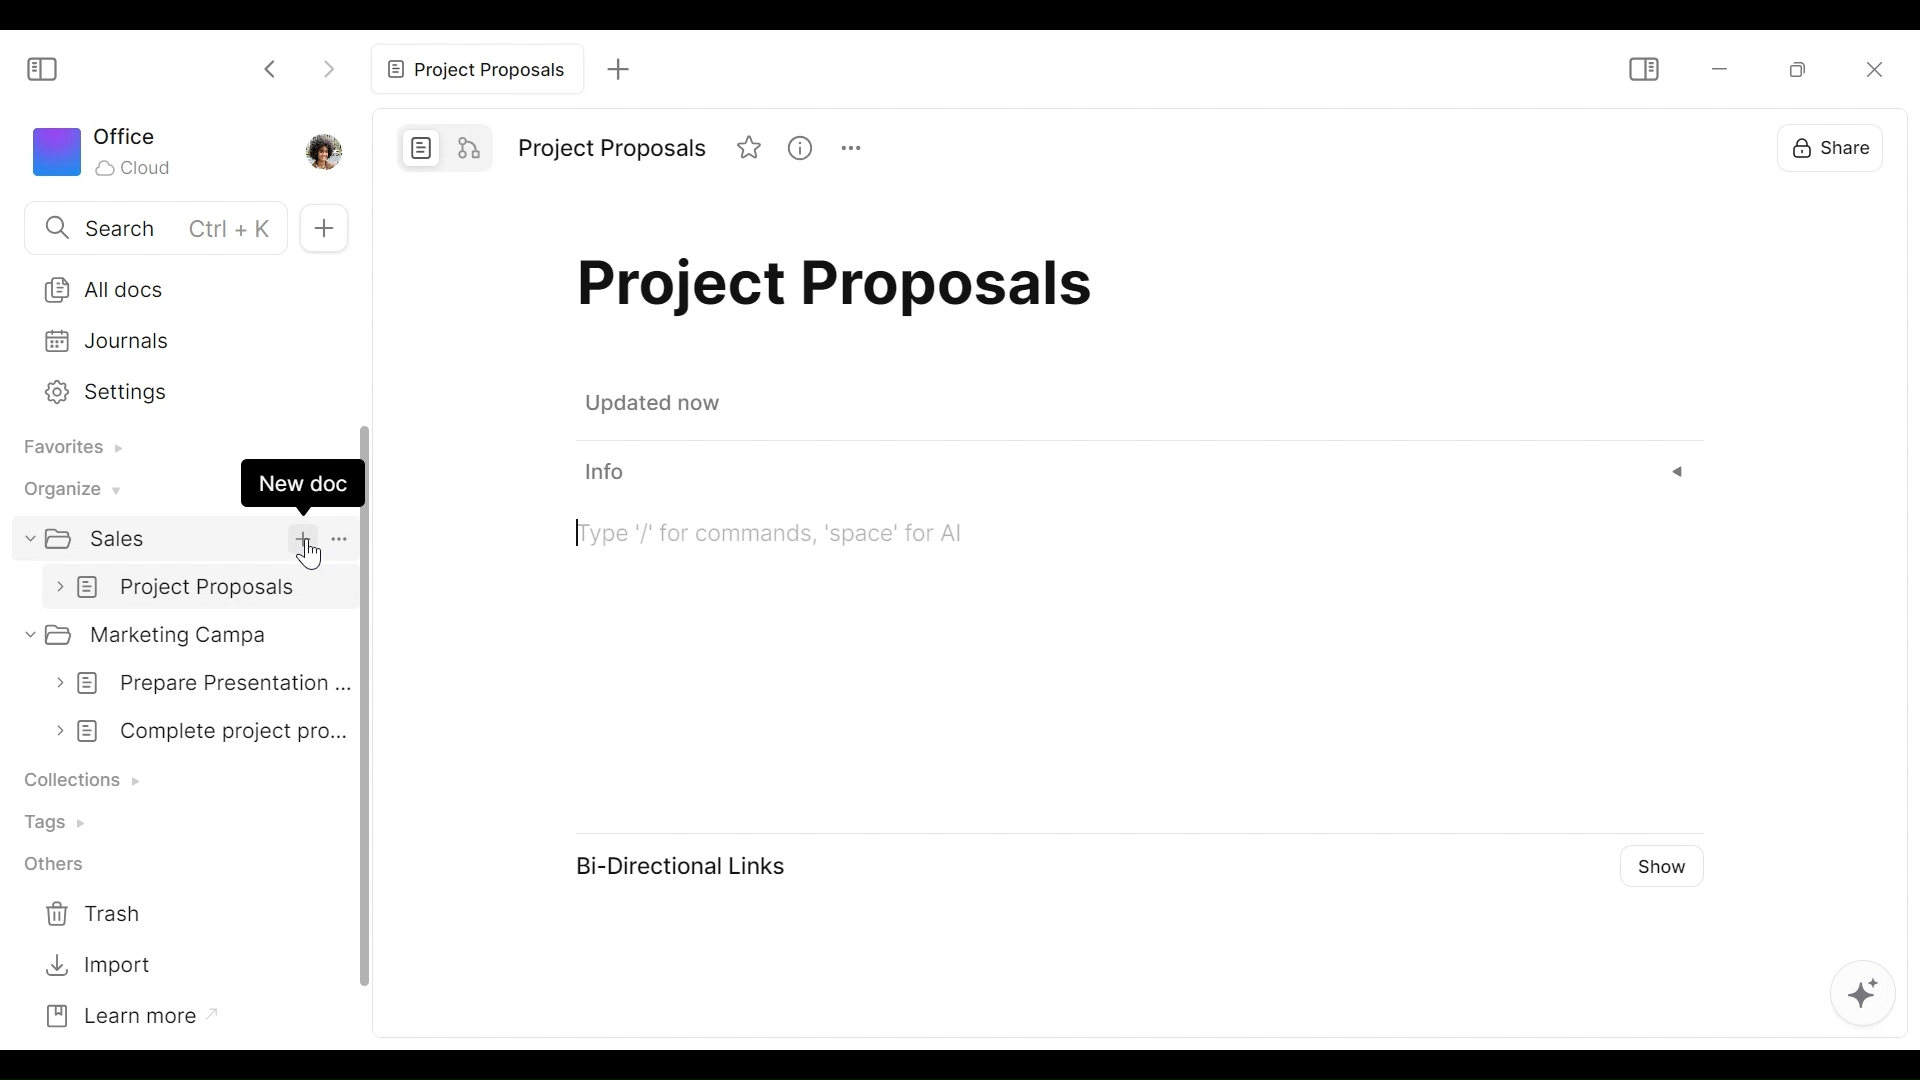 The width and height of the screenshot is (1920, 1080). Describe the element at coordinates (104, 966) in the screenshot. I see `Import` at that location.